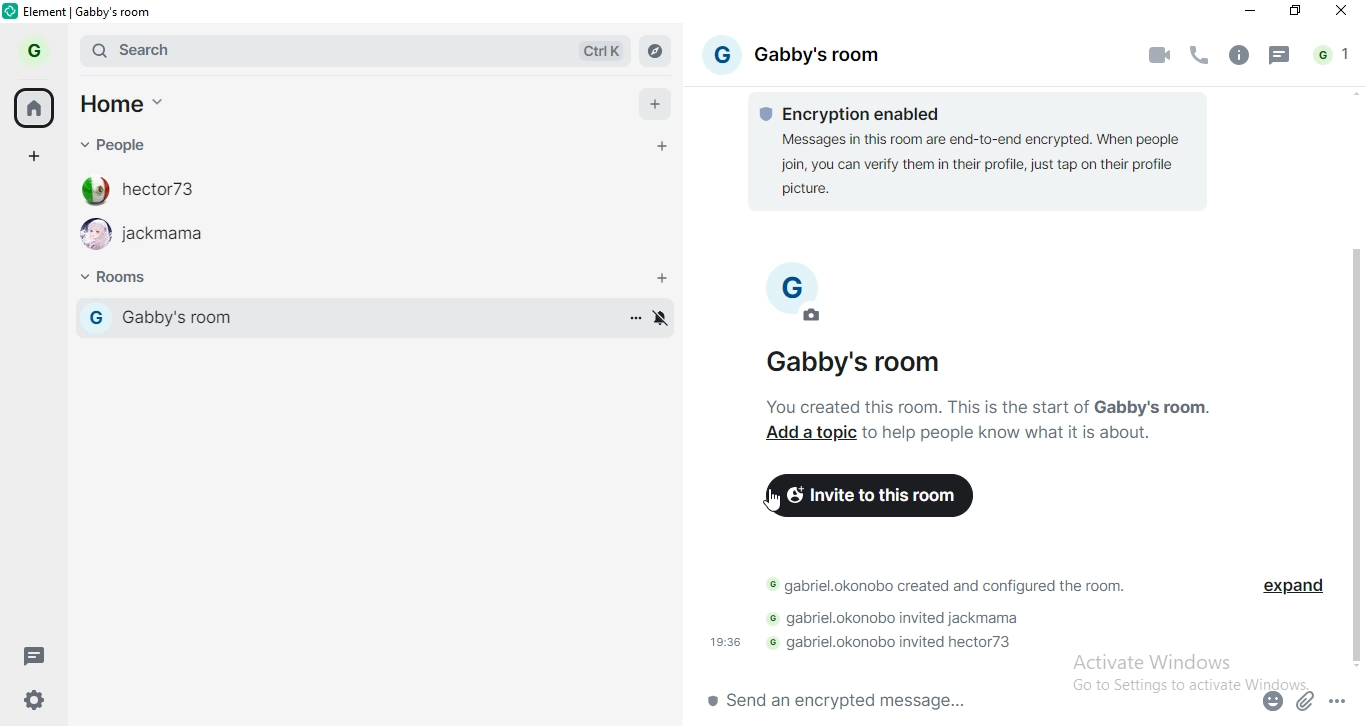  What do you see at coordinates (1304, 700) in the screenshot?
I see `attachment` at bounding box center [1304, 700].